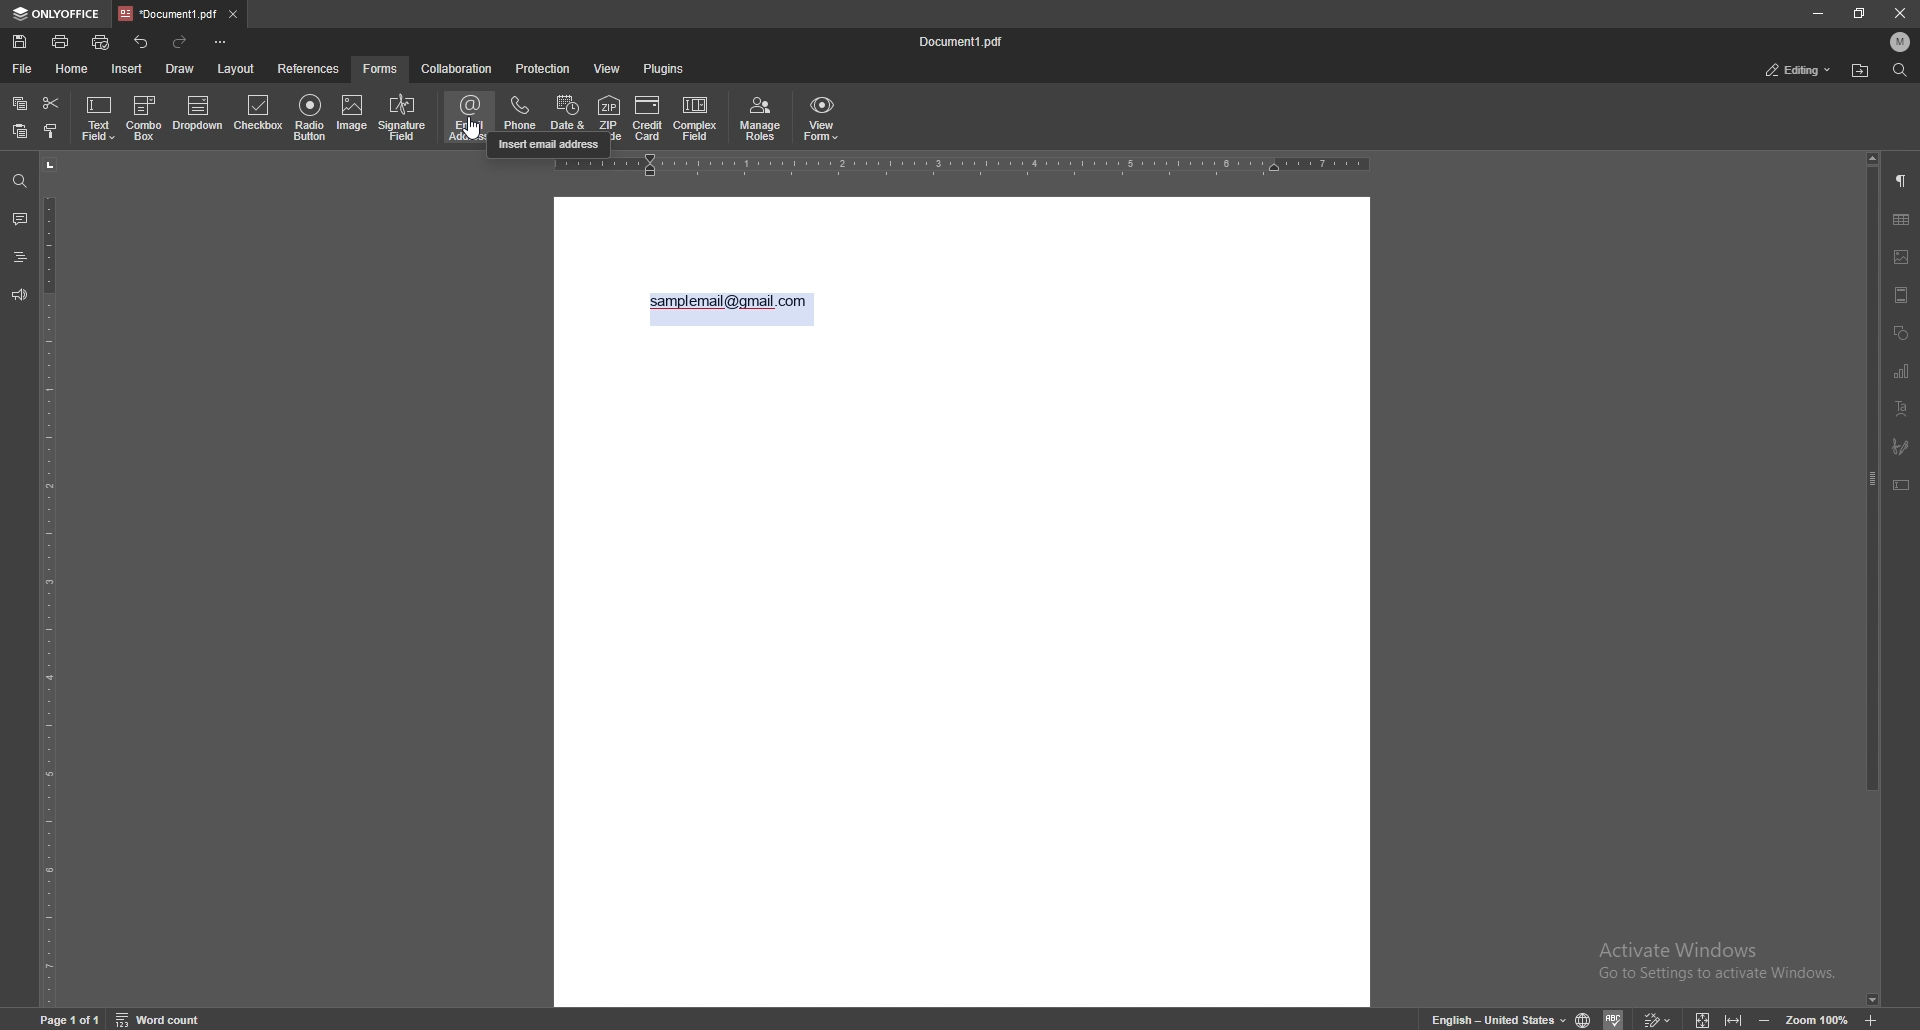 This screenshot has width=1920, height=1030. Describe the element at coordinates (147, 118) in the screenshot. I see `combo box` at that location.